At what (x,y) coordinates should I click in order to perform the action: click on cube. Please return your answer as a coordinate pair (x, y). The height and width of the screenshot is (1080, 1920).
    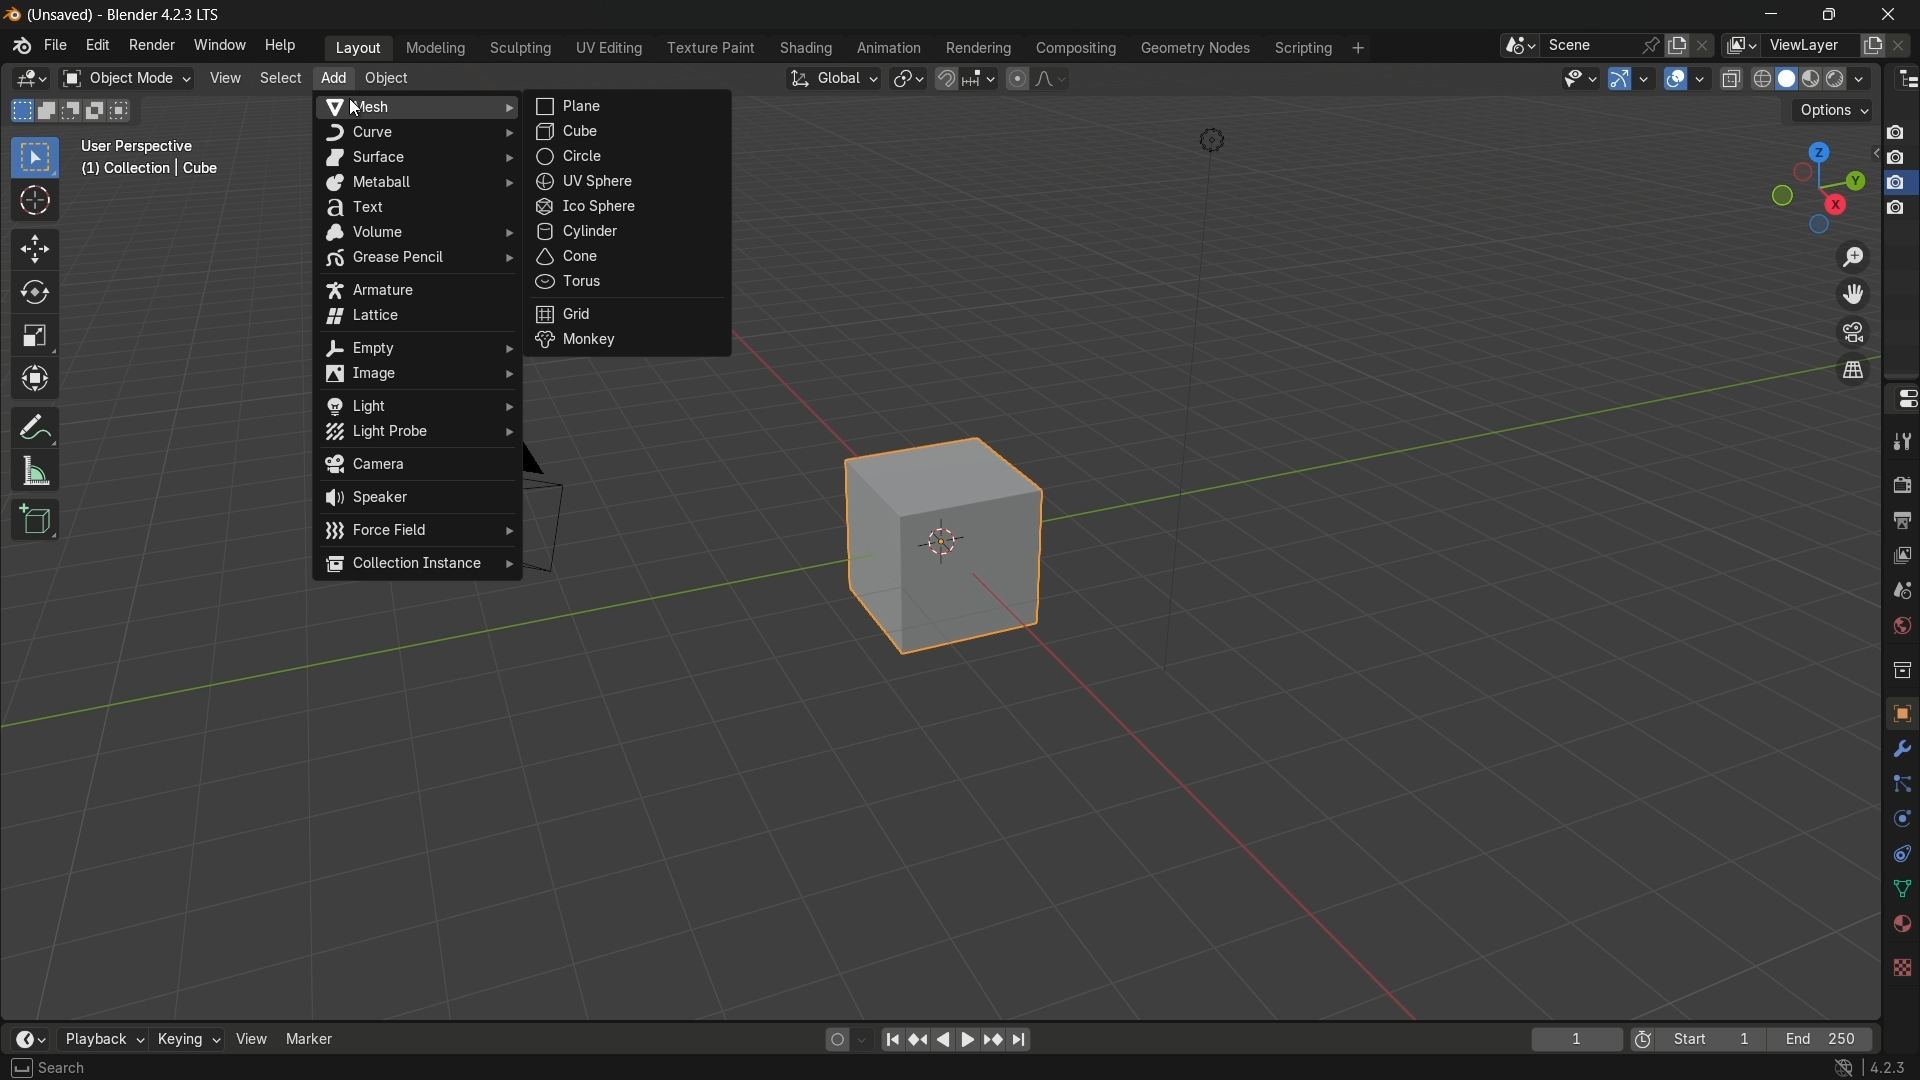
    Looking at the image, I should click on (631, 132).